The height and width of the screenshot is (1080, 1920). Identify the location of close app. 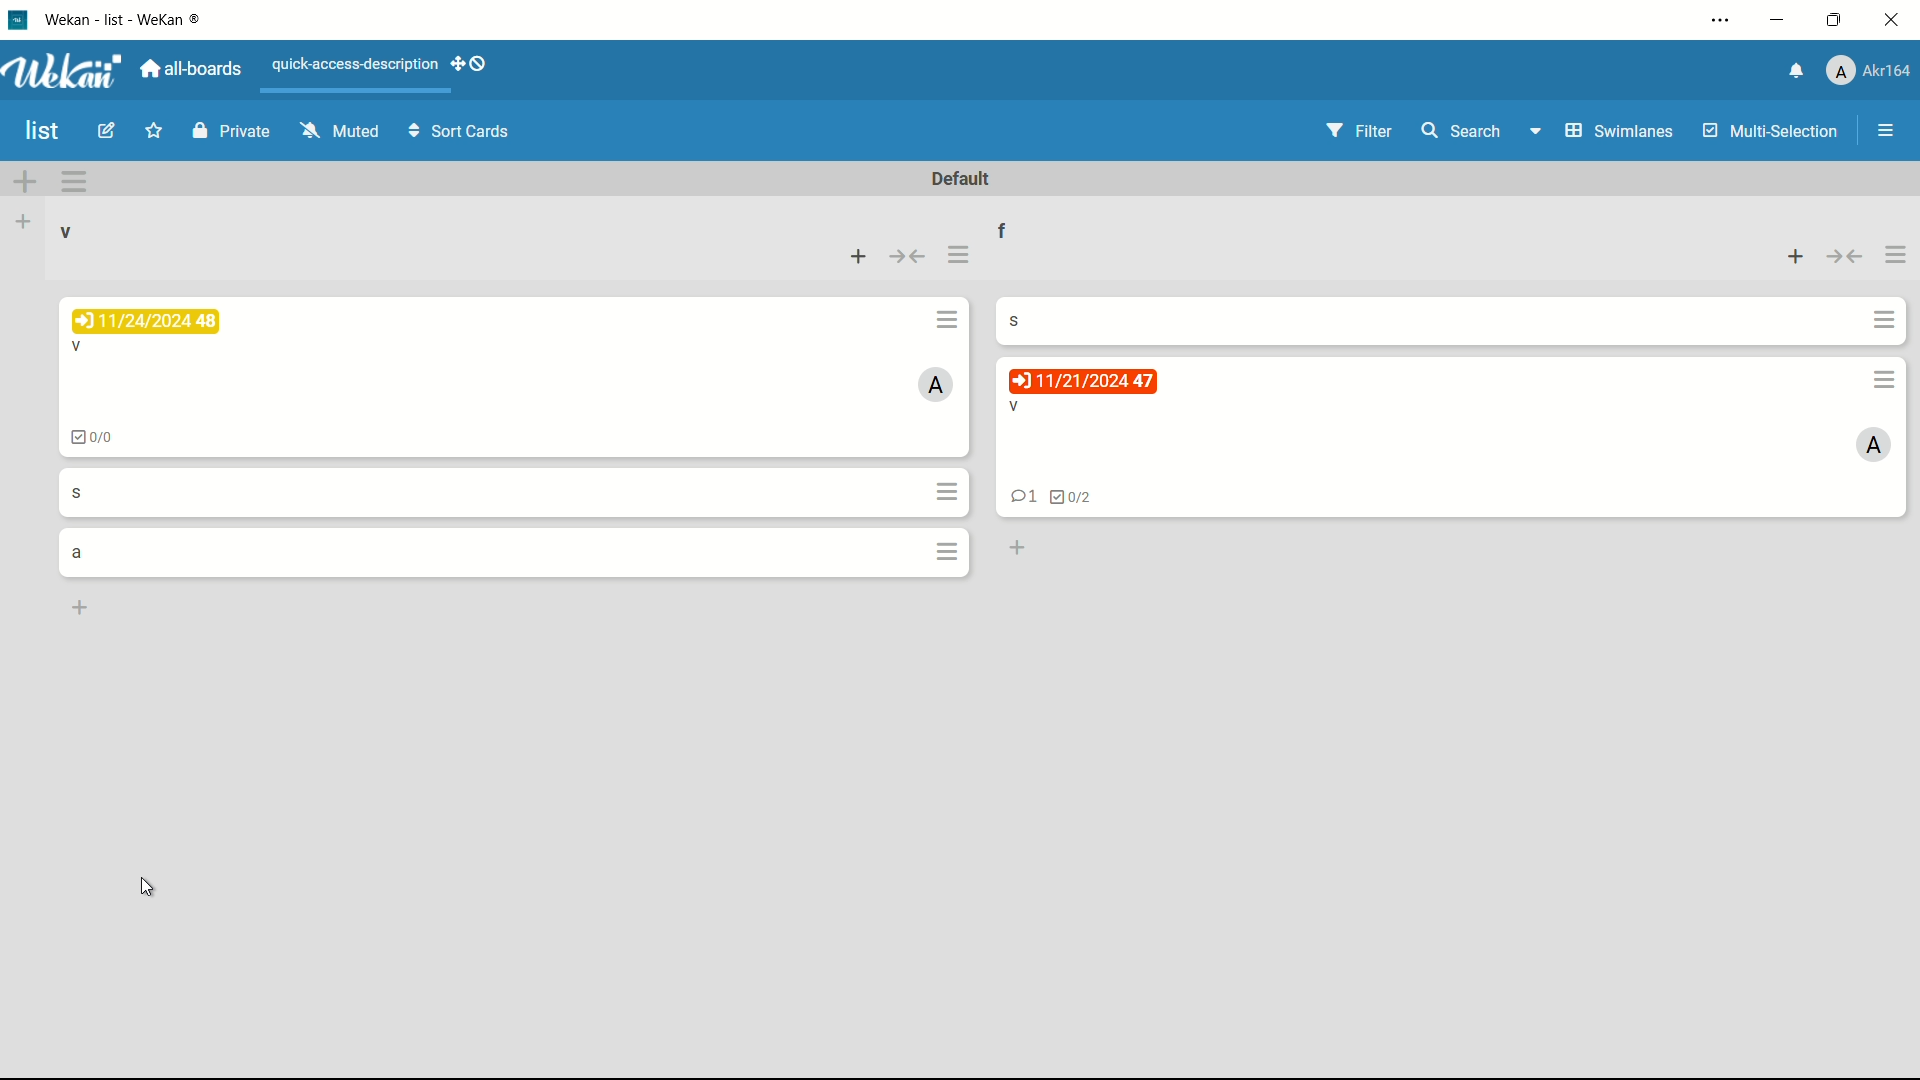
(1892, 20).